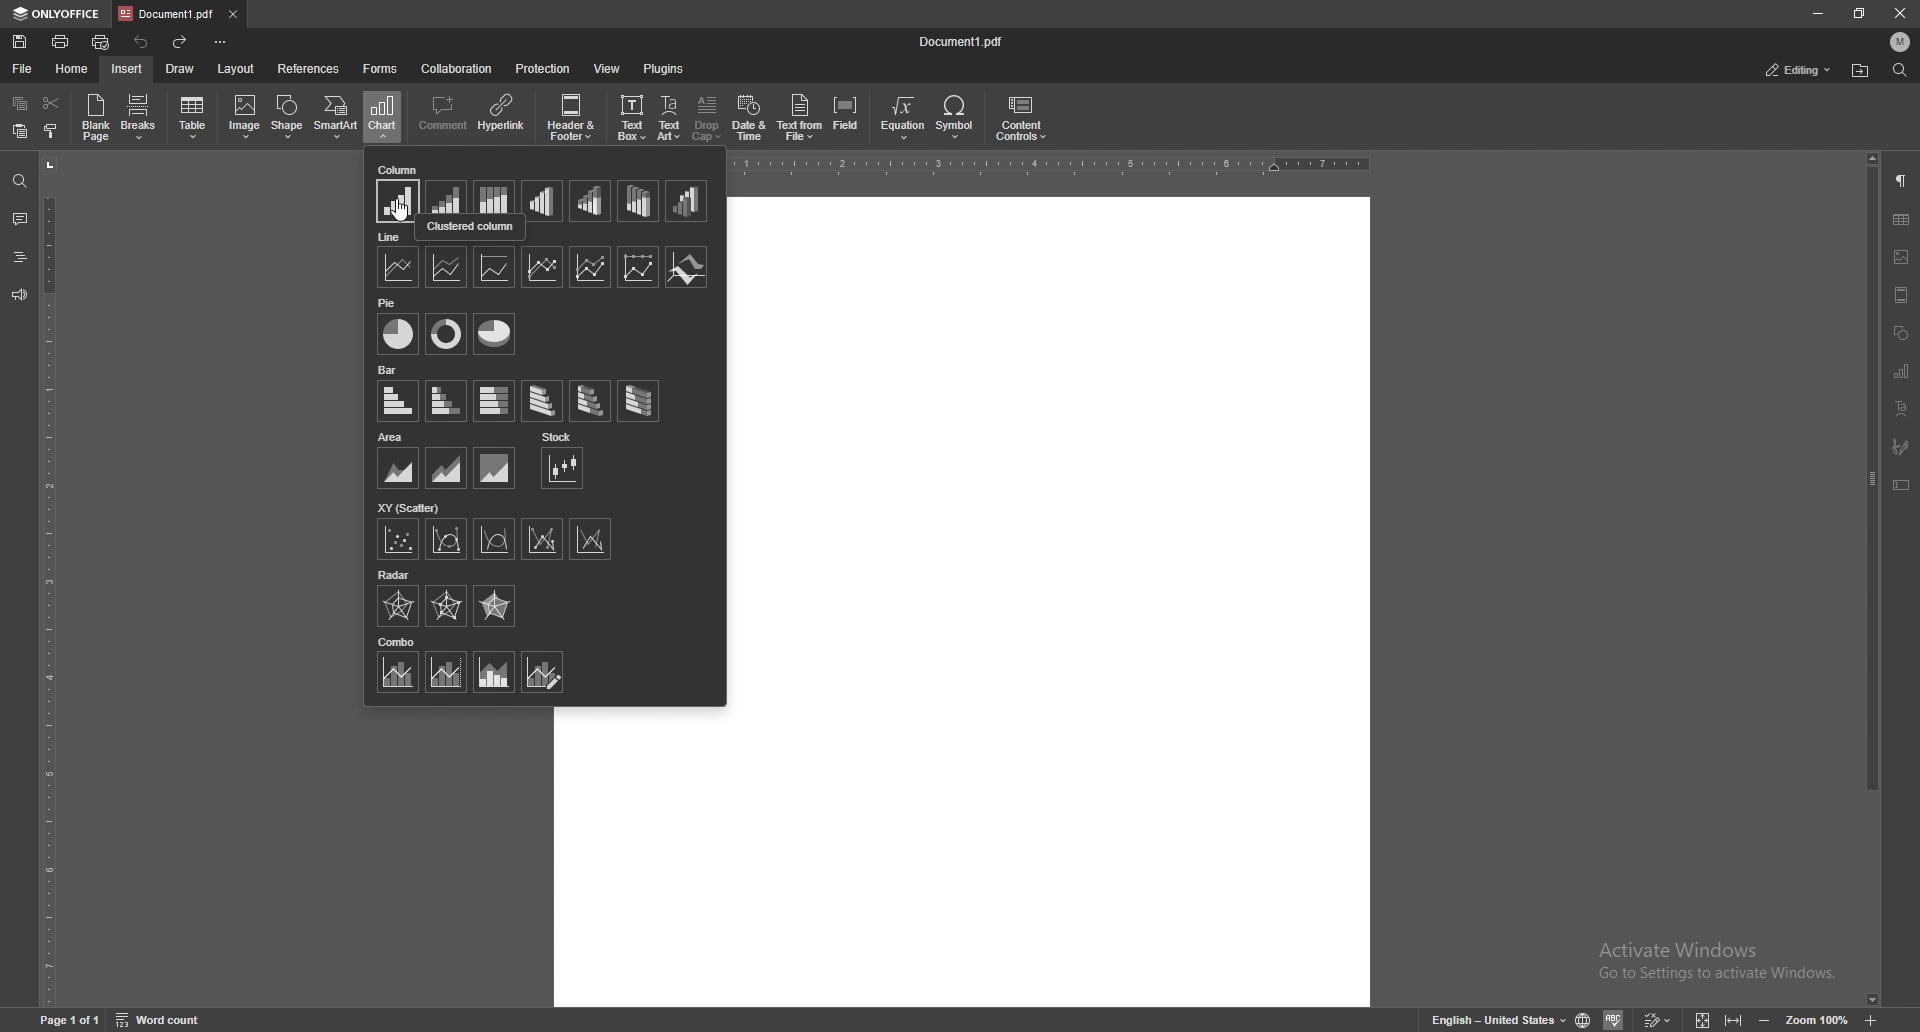 This screenshot has height=1032, width=1920. Describe the element at coordinates (1903, 220) in the screenshot. I see `table` at that location.